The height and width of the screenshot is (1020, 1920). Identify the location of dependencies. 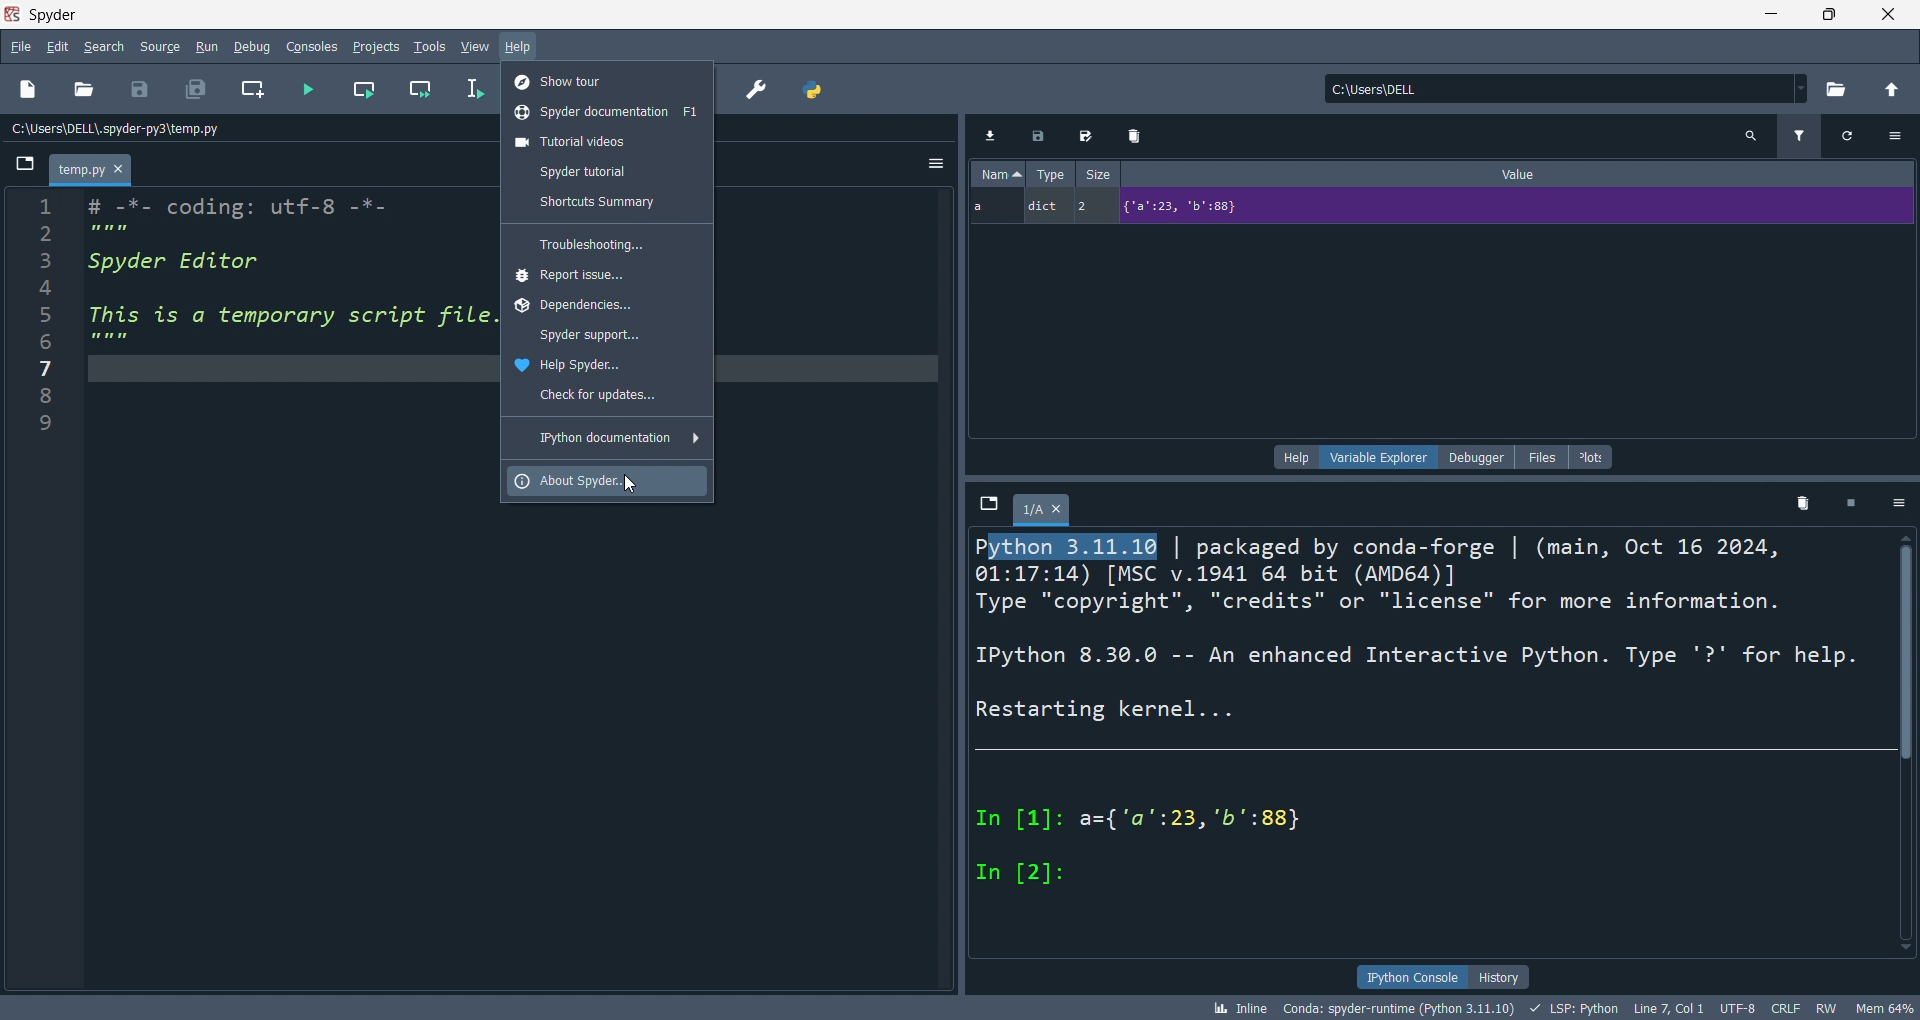
(607, 305).